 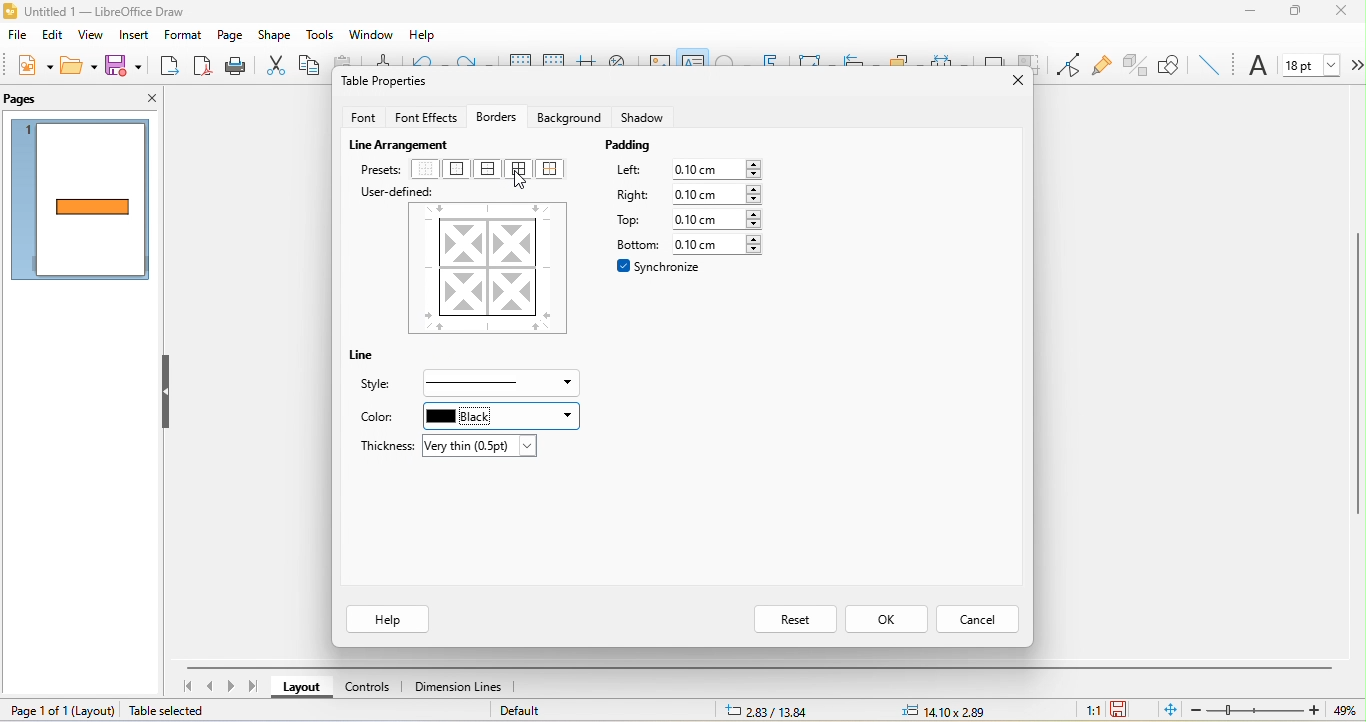 I want to click on no border, so click(x=426, y=170).